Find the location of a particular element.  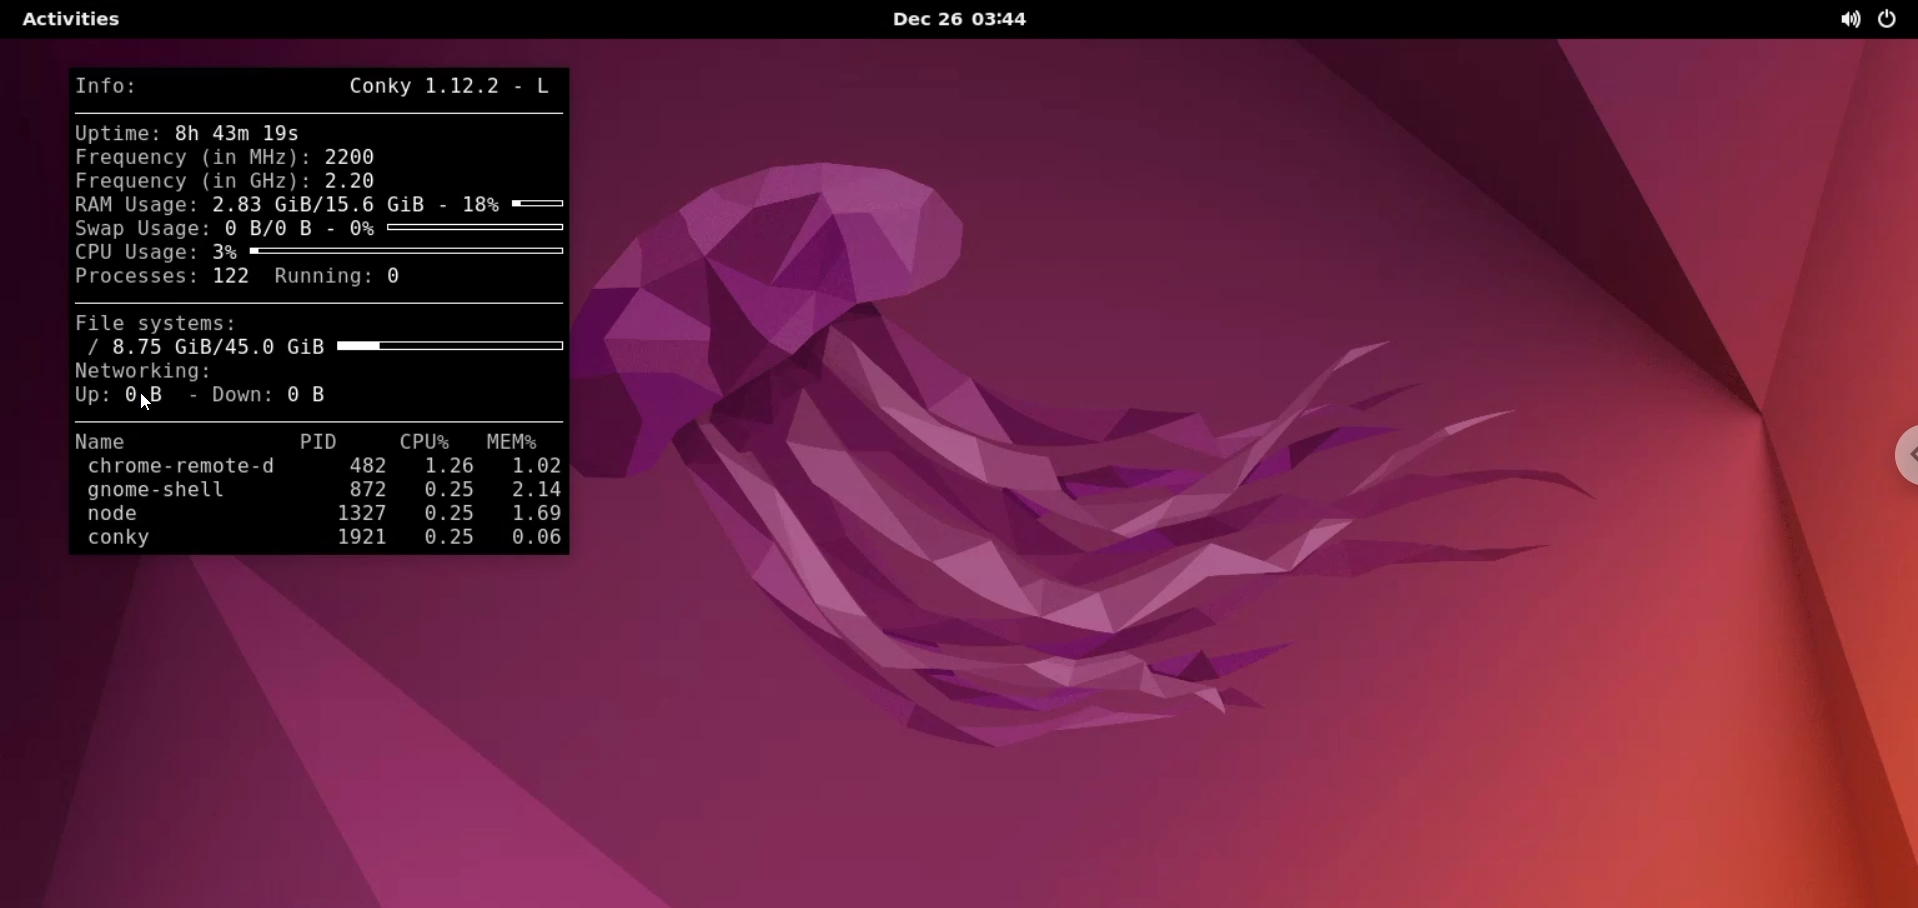

frequency (in MHz): is located at coordinates (190, 156).